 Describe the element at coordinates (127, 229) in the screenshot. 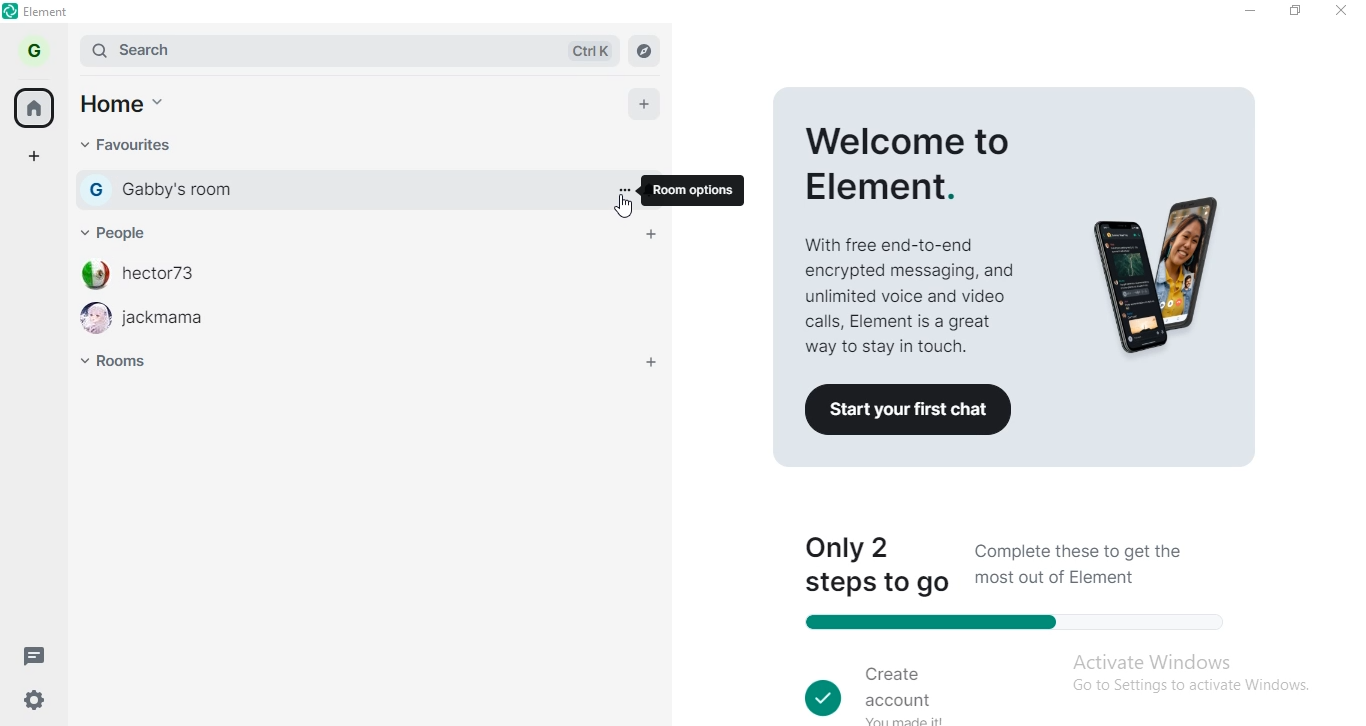

I see `people` at that location.